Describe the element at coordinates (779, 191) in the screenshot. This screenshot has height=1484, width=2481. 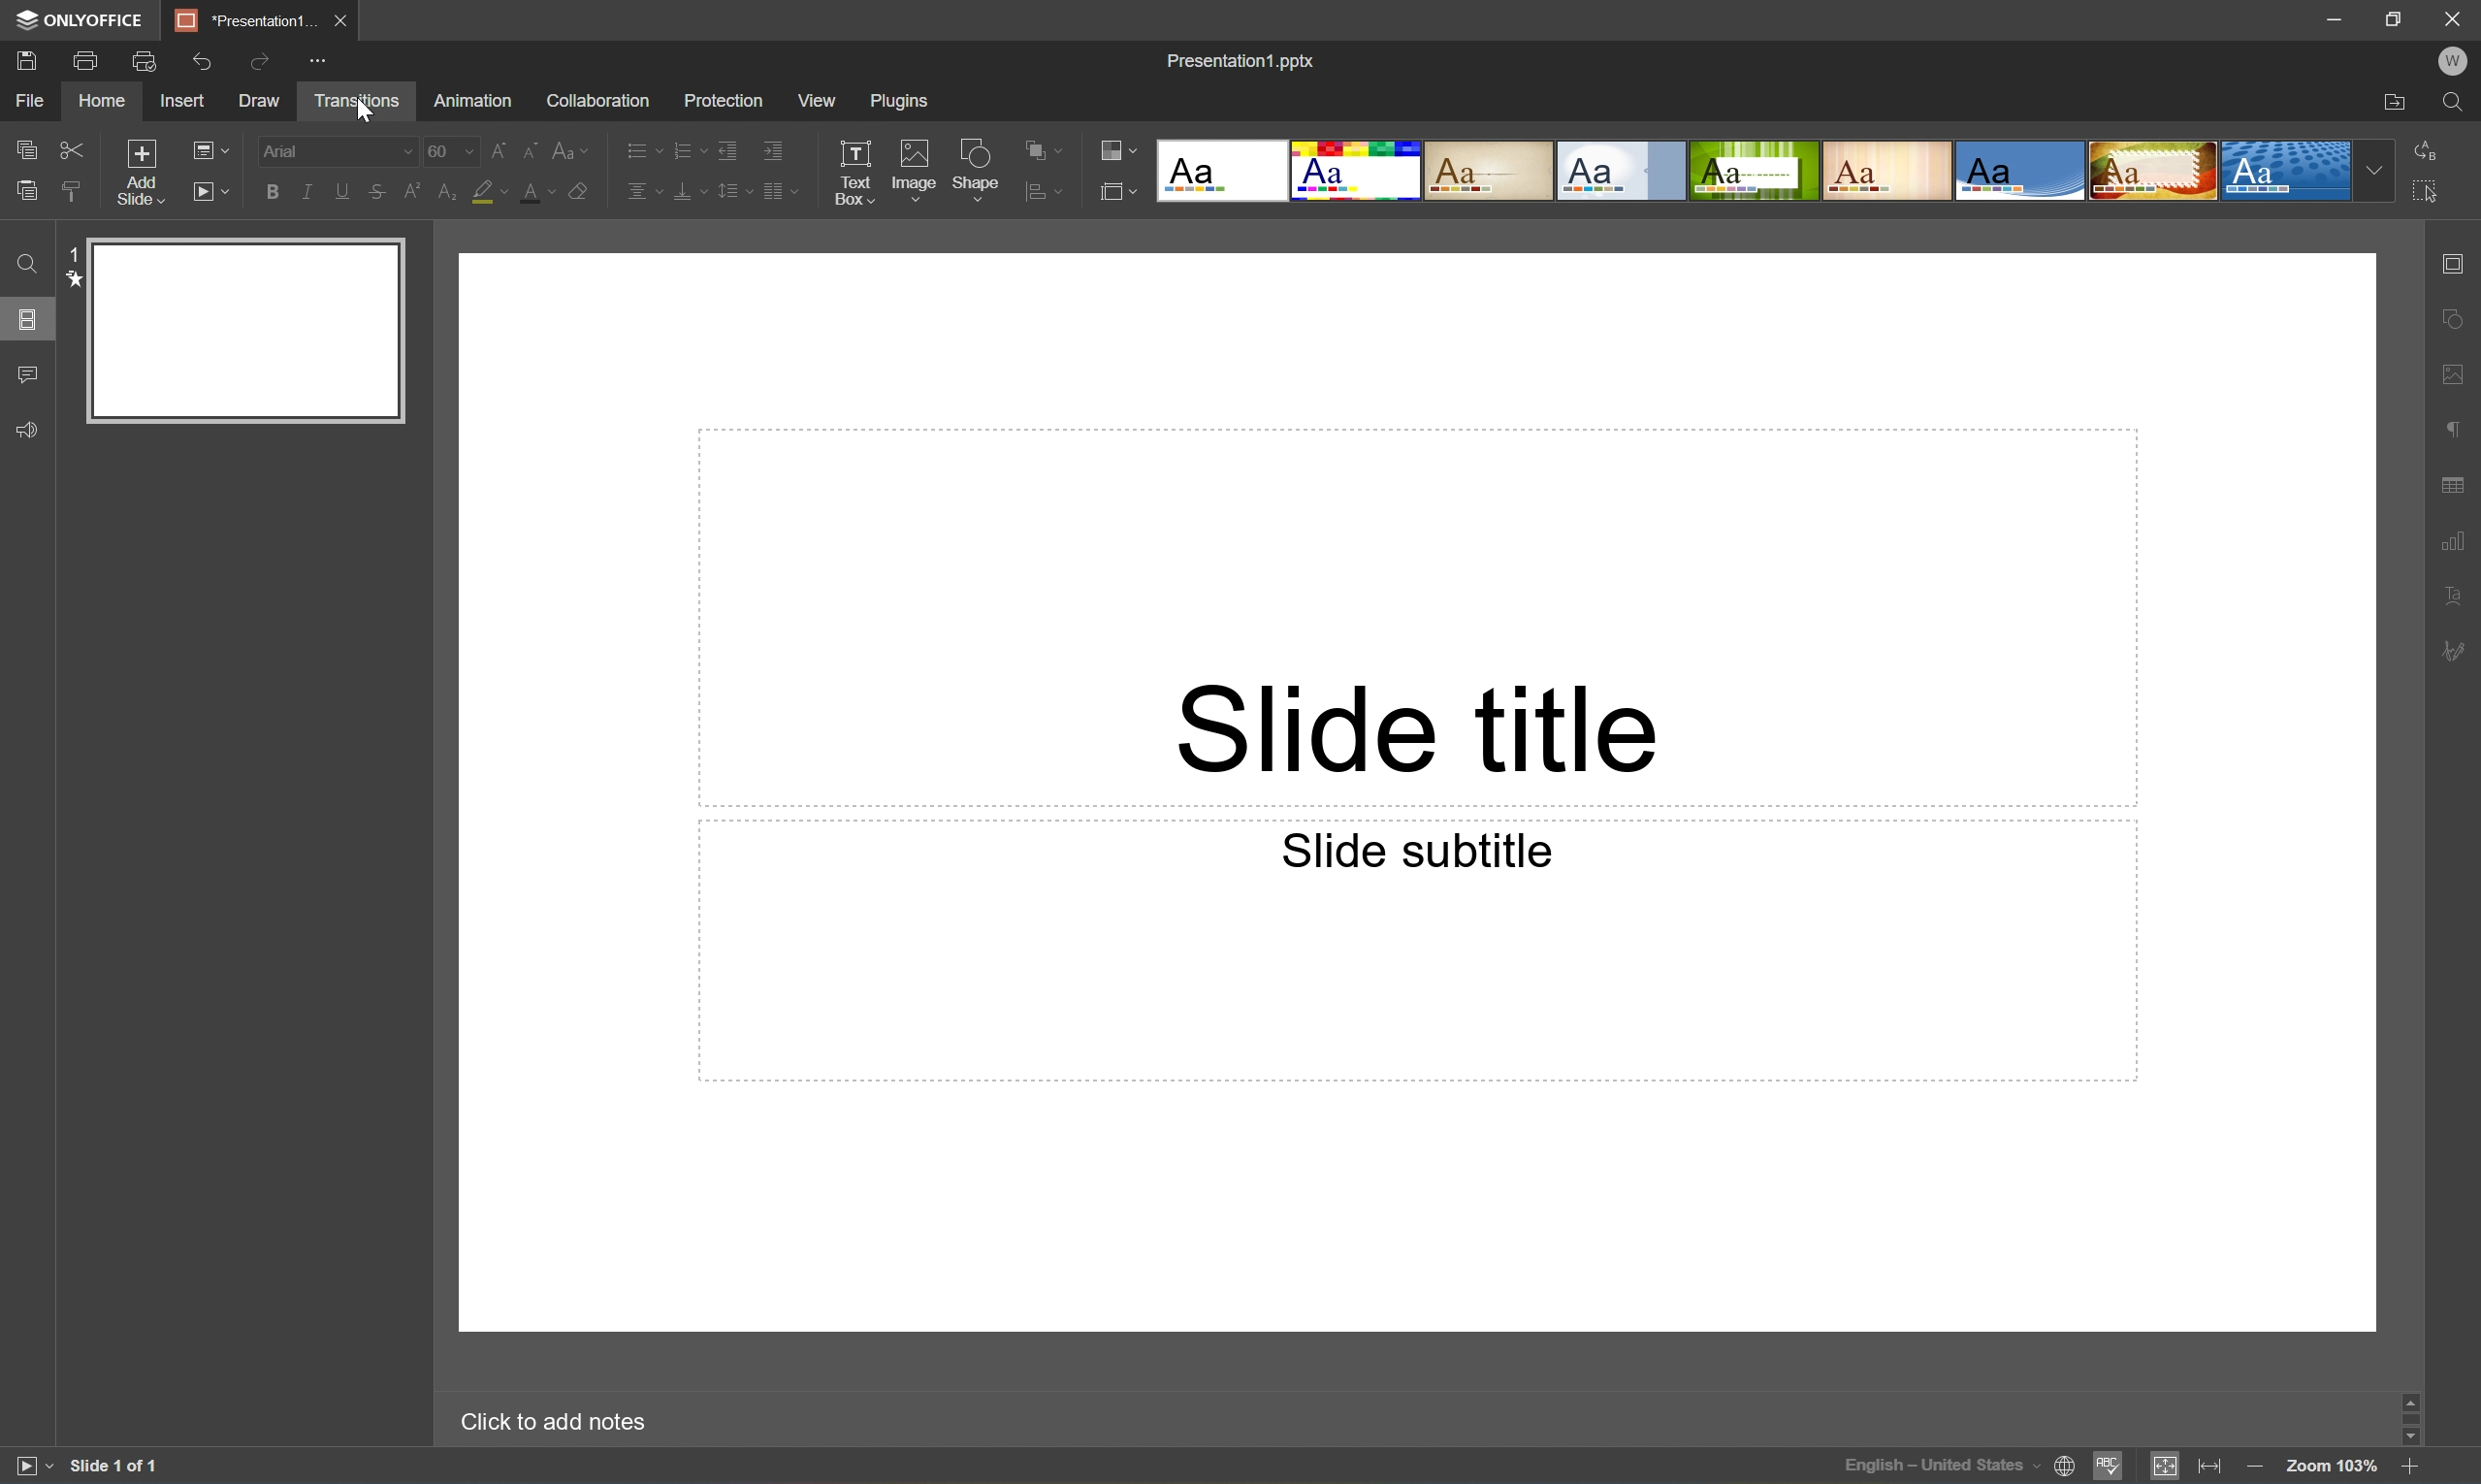
I see `Insert columns` at that location.